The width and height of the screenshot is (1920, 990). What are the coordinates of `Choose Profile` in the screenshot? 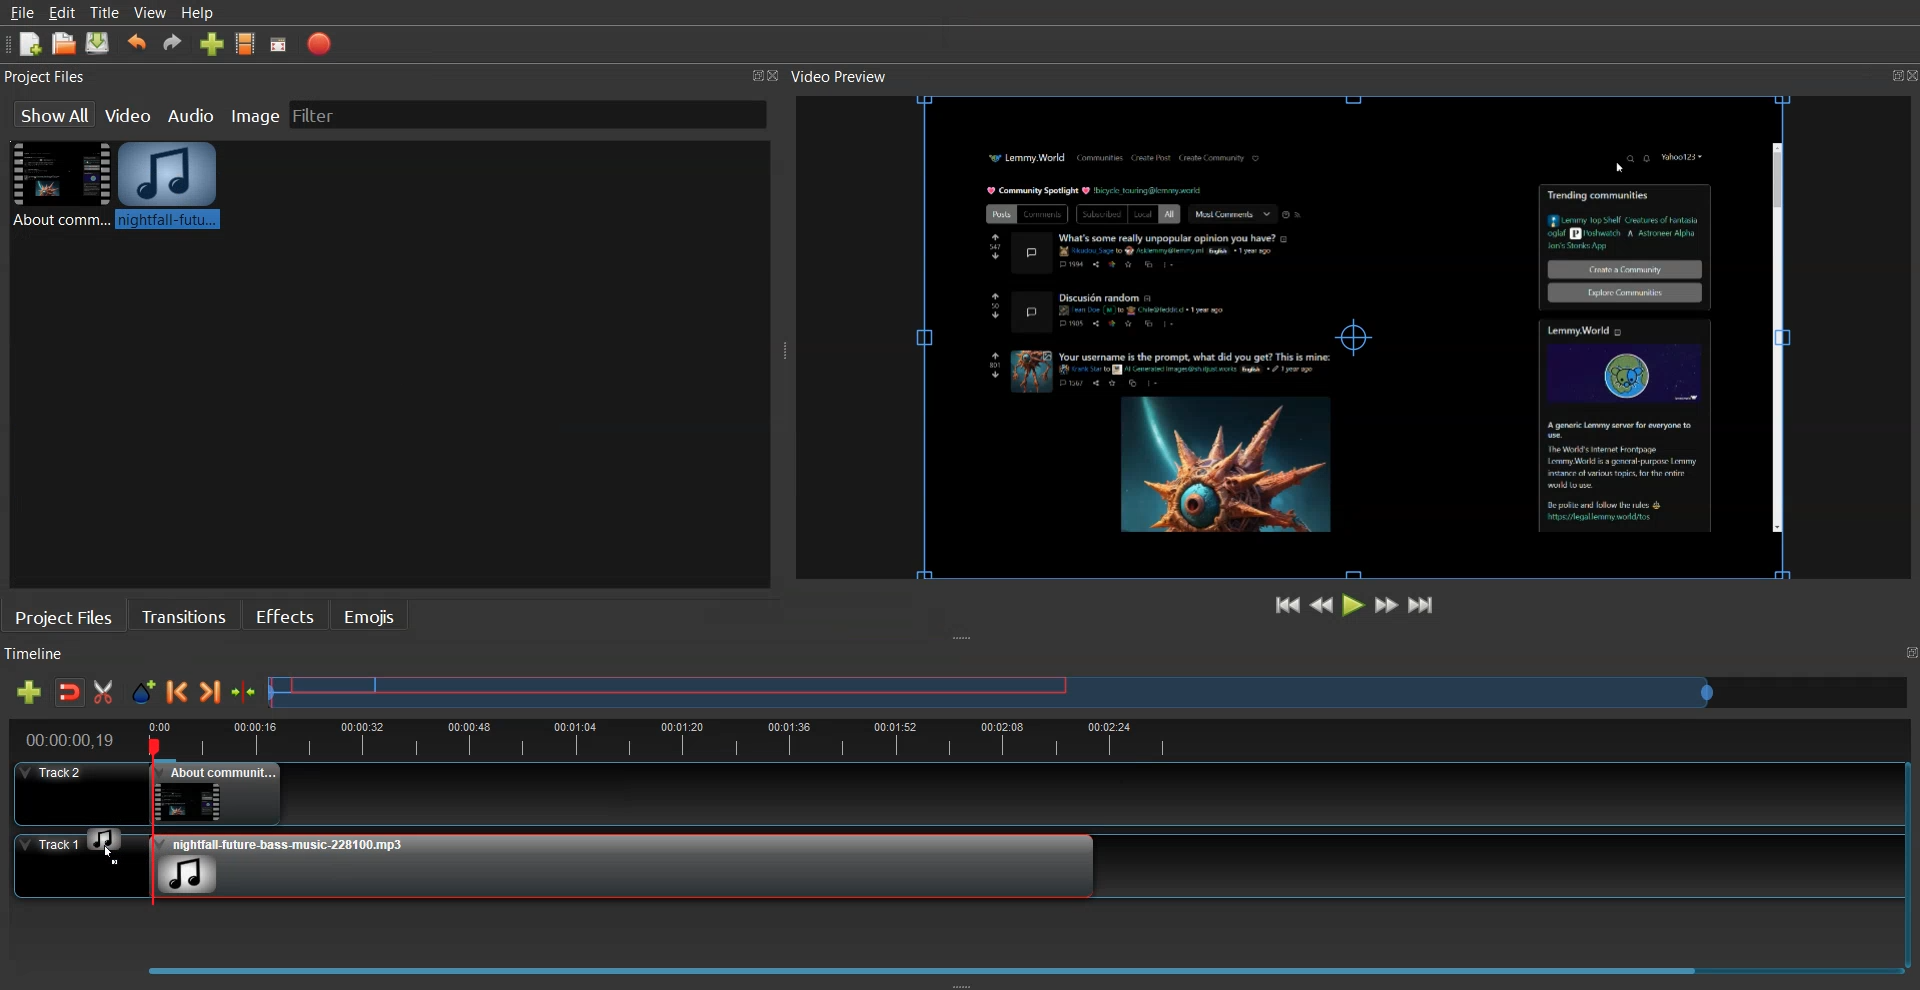 It's located at (246, 43).